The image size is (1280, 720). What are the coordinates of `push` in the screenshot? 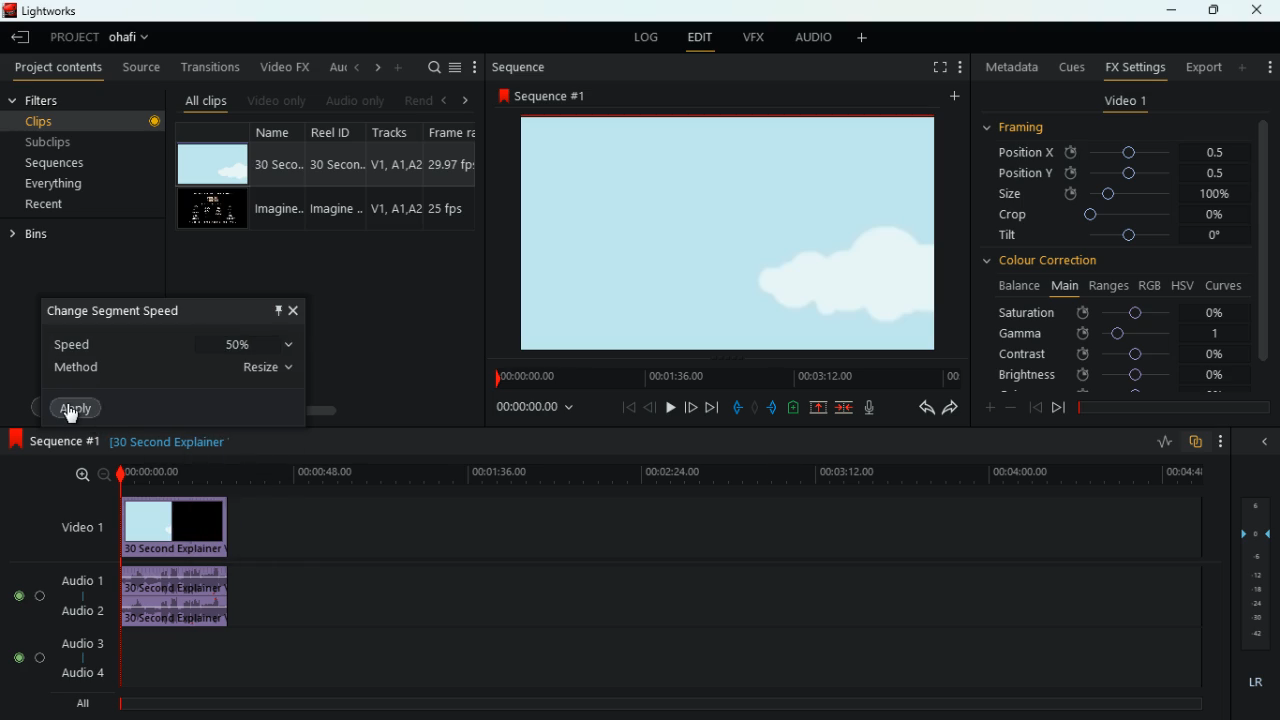 It's located at (773, 407).